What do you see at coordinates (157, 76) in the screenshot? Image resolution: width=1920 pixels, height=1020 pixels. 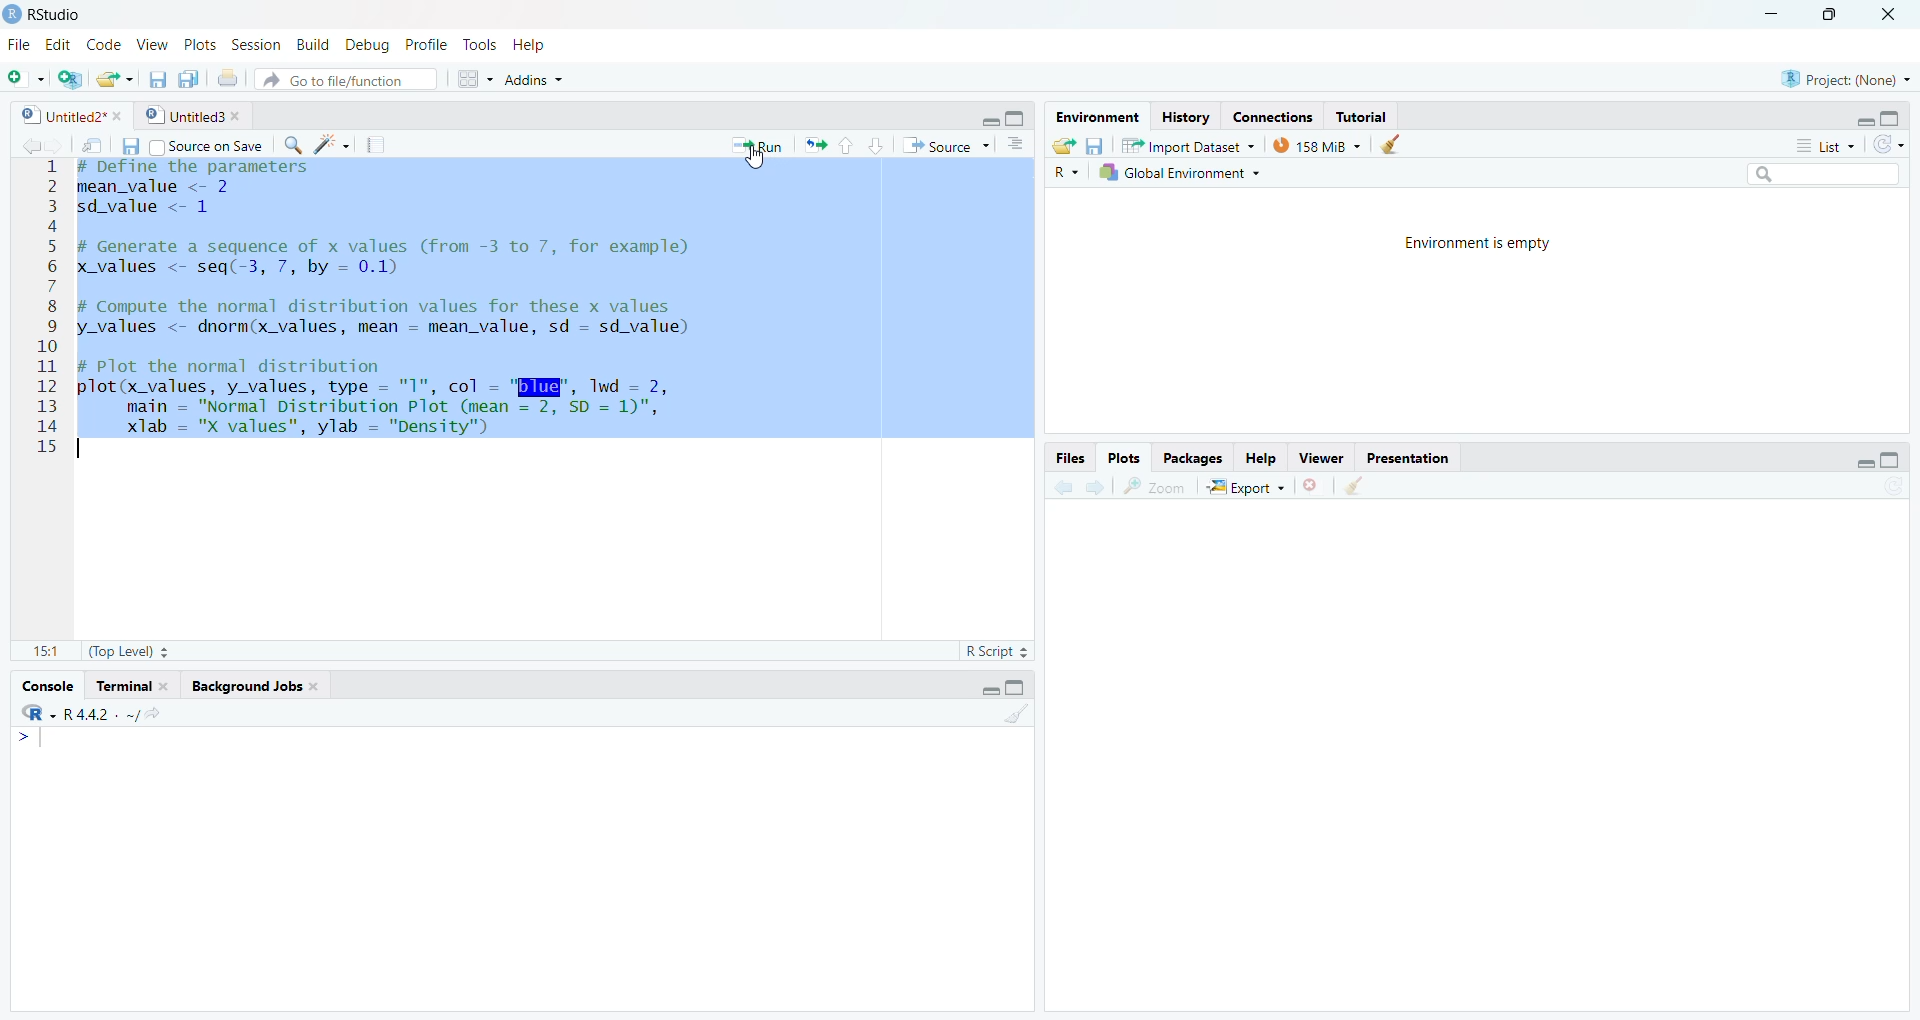 I see `save current file` at bounding box center [157, 76].